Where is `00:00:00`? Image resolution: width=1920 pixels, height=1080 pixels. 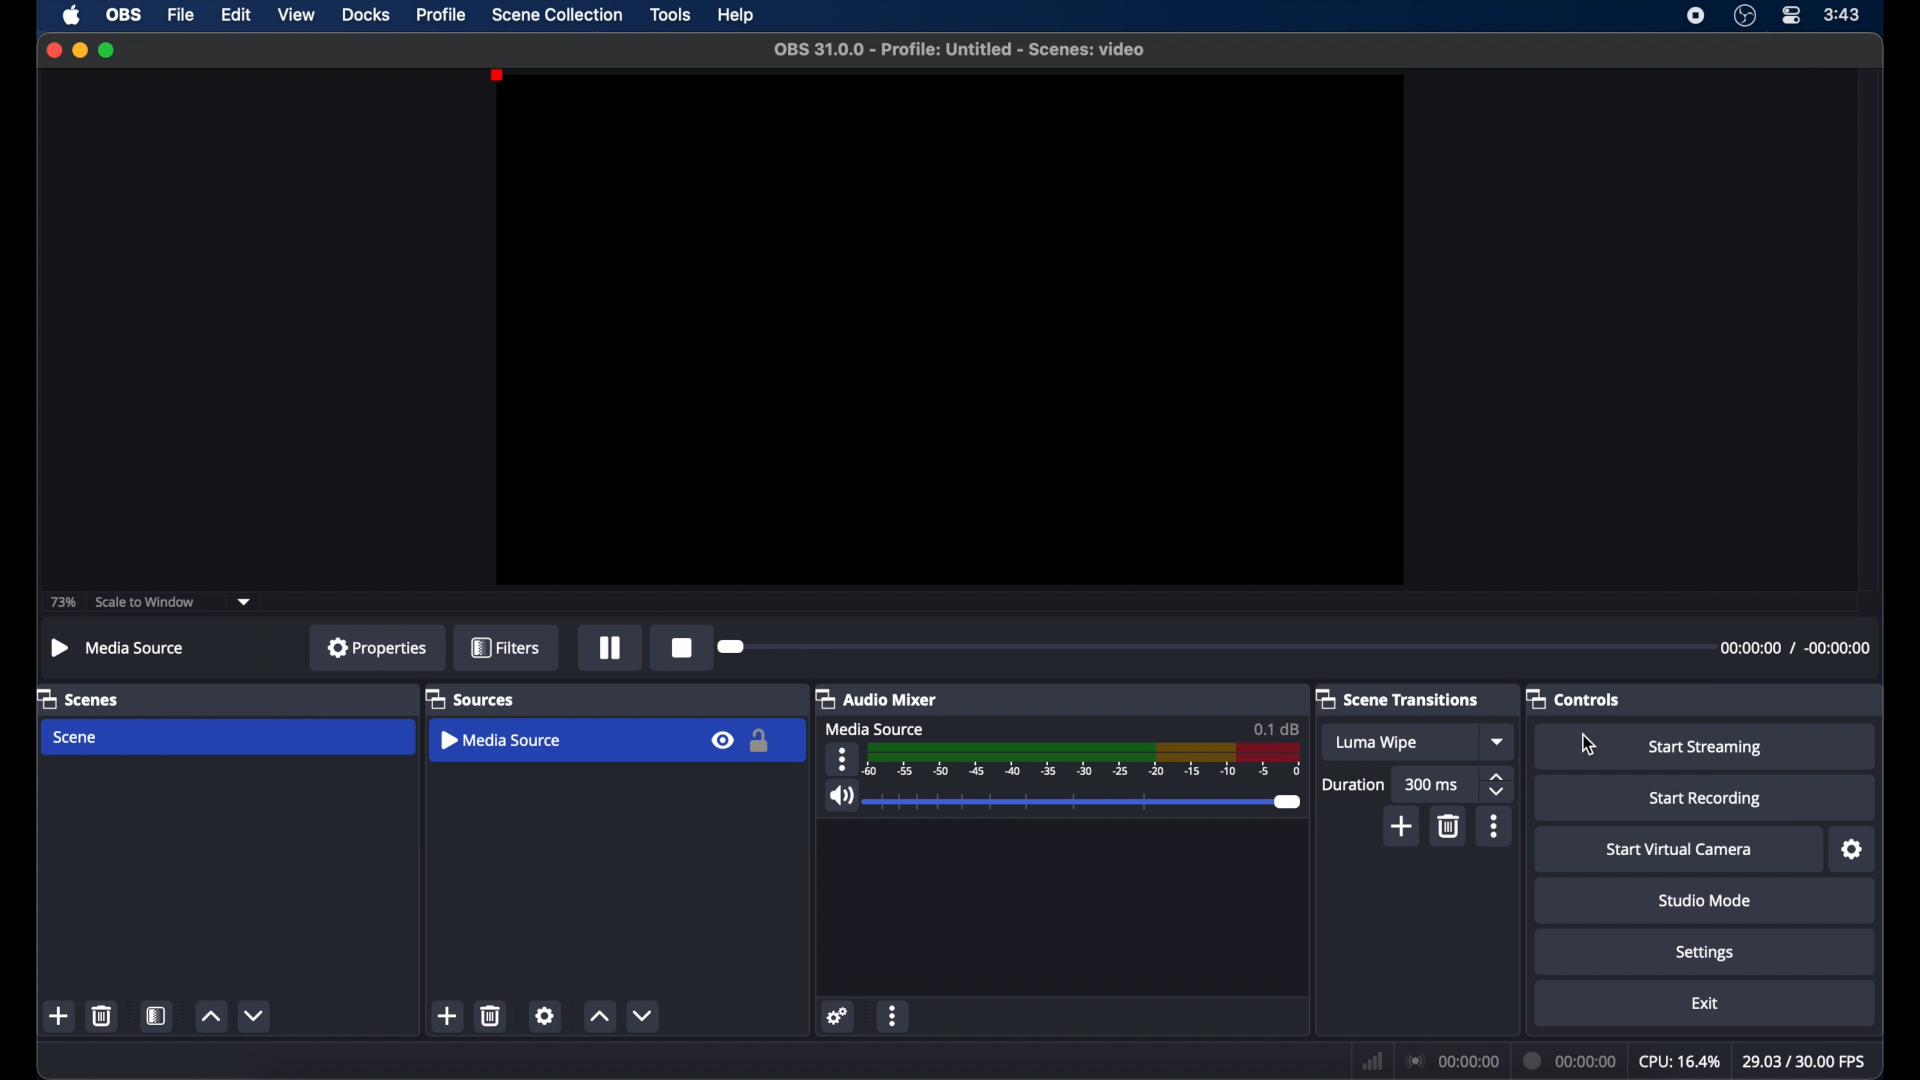 00:00:00 is located at coordinates (1571, 1061).